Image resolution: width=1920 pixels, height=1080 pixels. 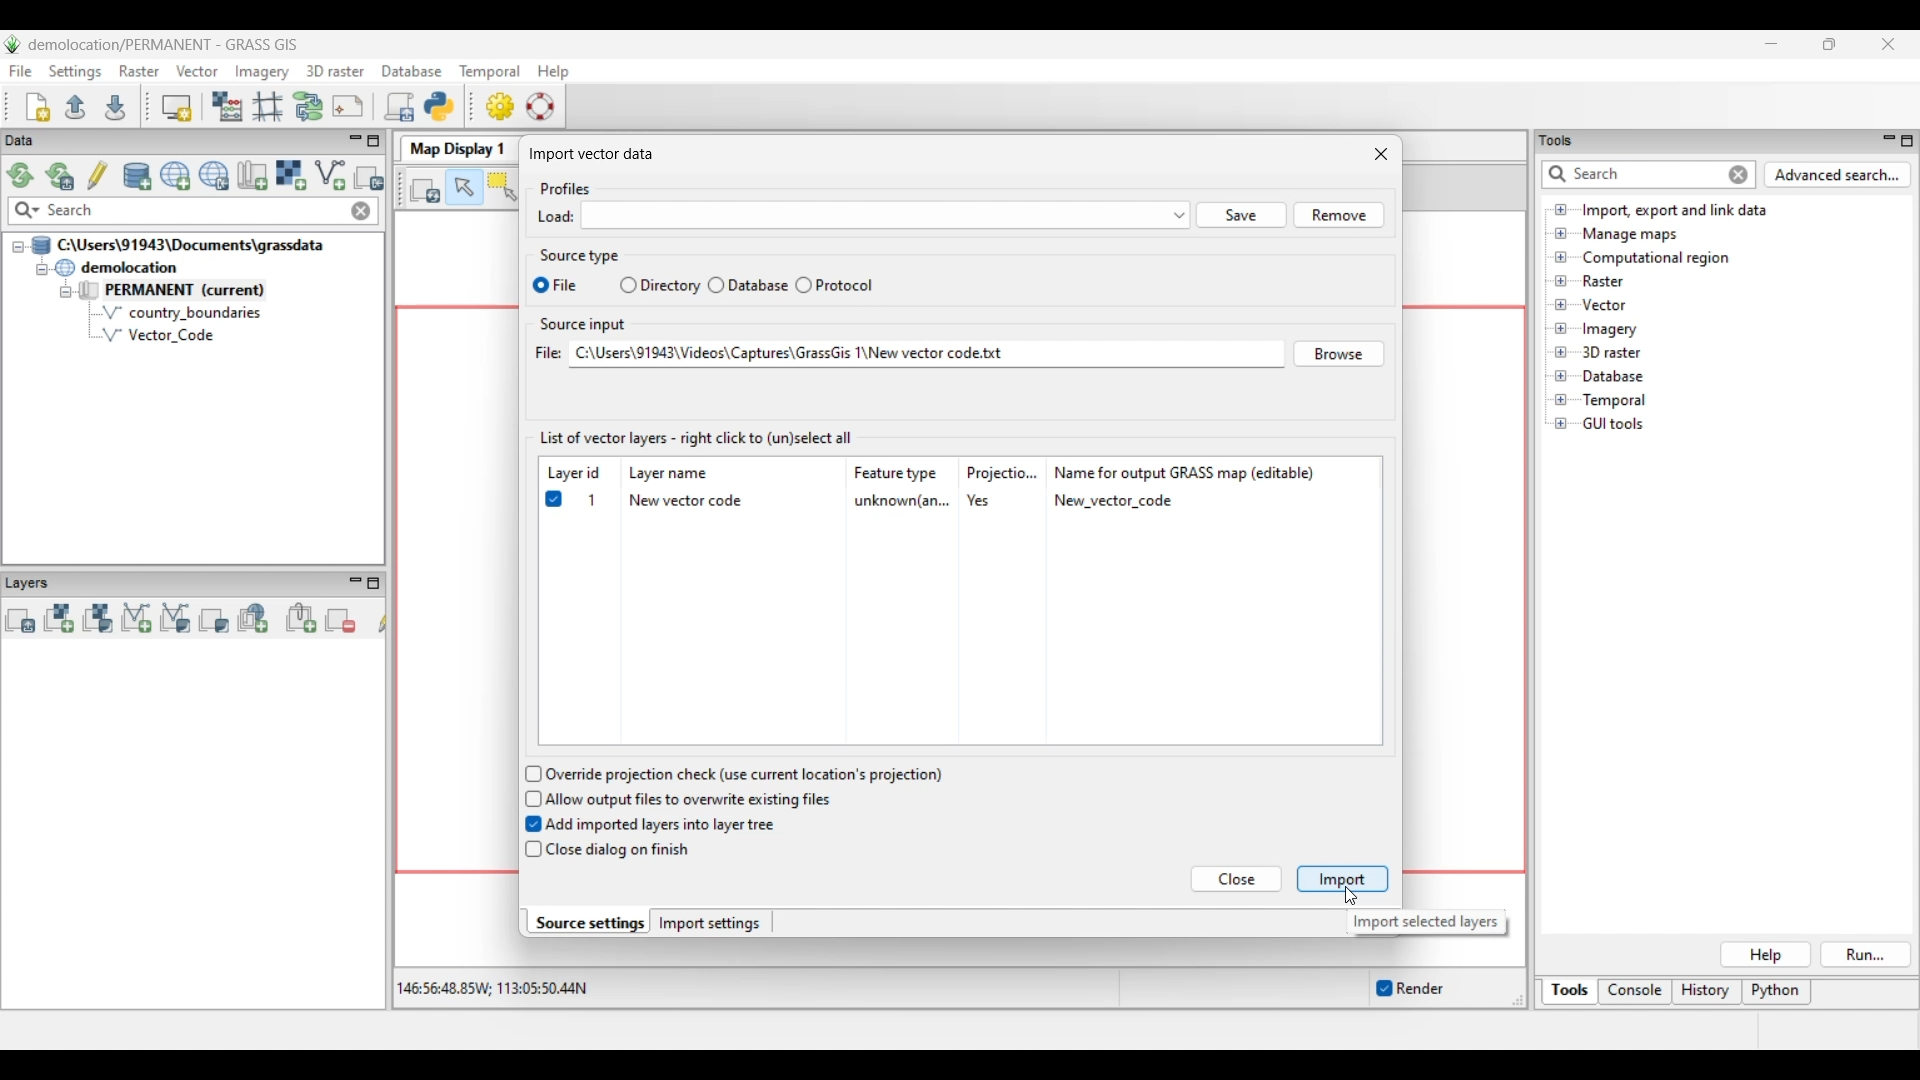 What do you see at coordinates (330, 175) in the screenshot?
I see `Import vector data, current selection` at bounding box center [330, 175].